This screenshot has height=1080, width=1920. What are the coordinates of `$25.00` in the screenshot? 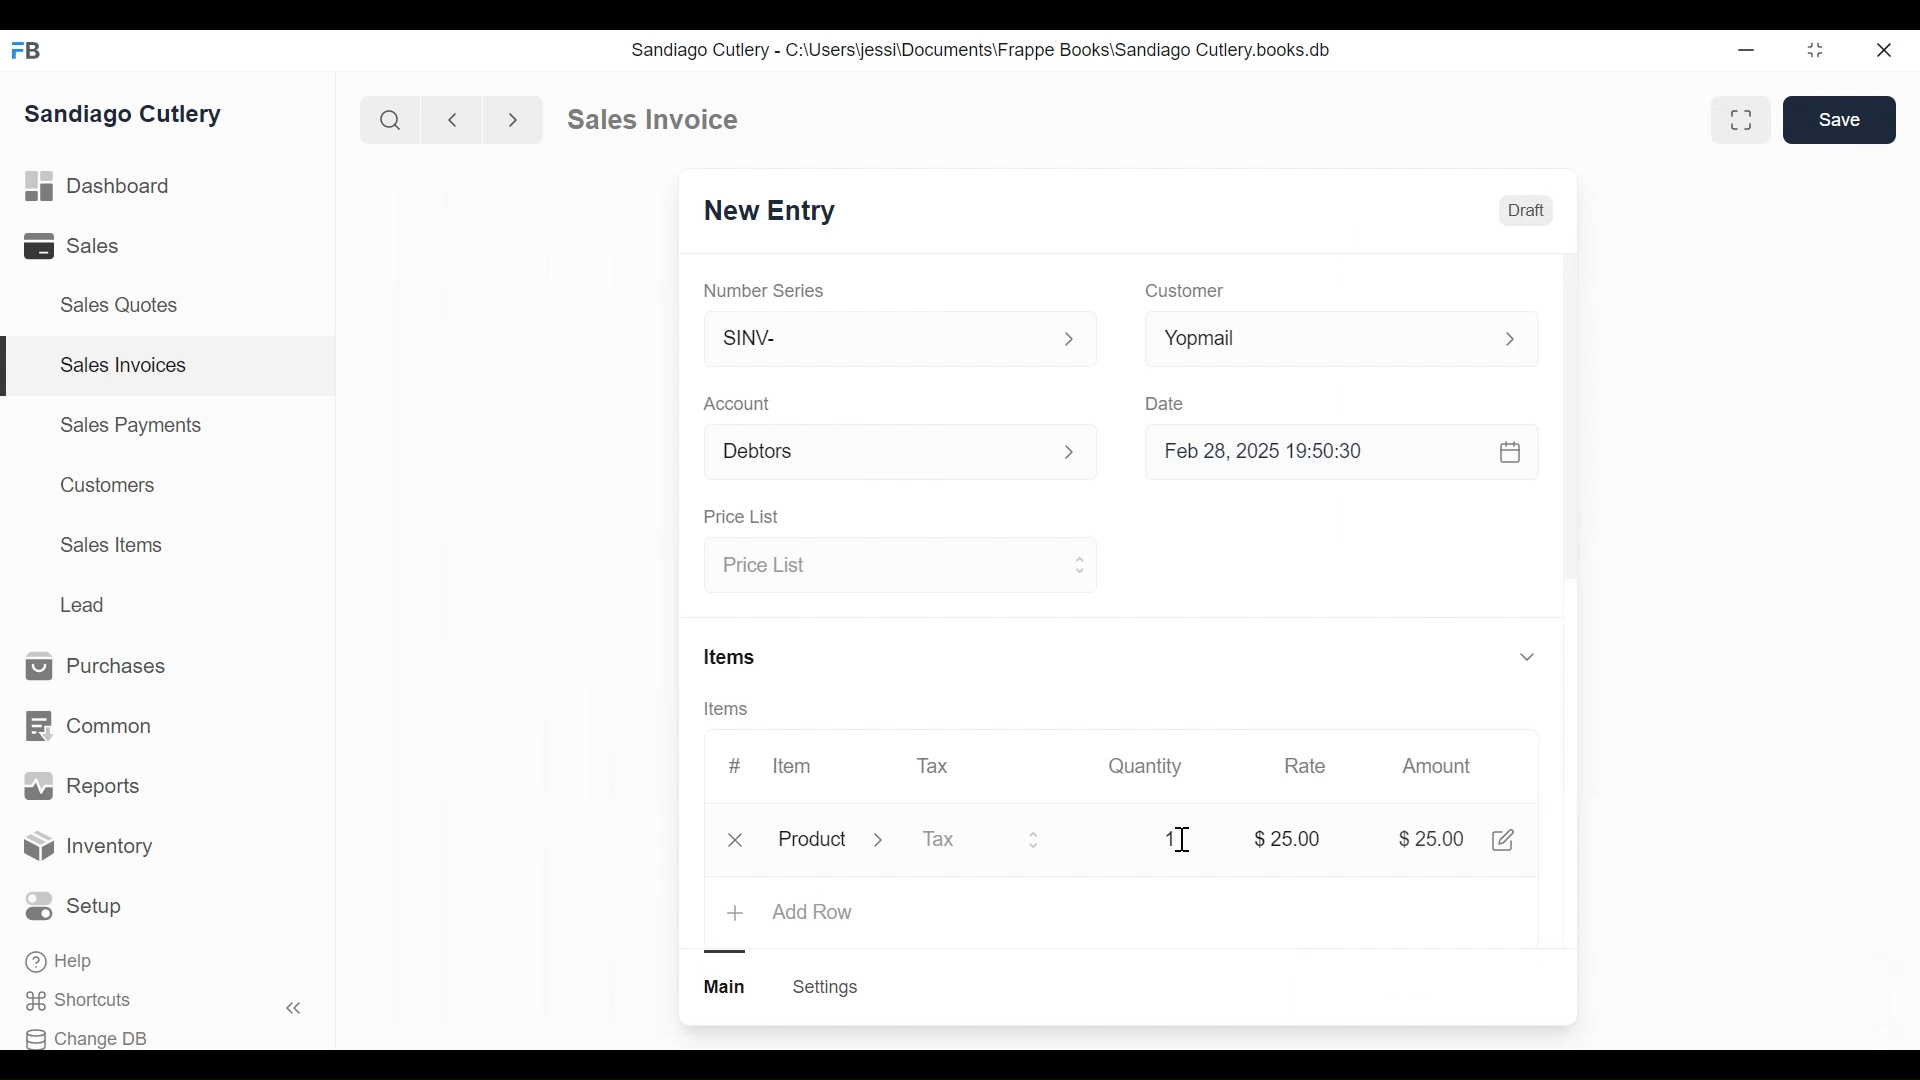 It's located at (1292, 836).